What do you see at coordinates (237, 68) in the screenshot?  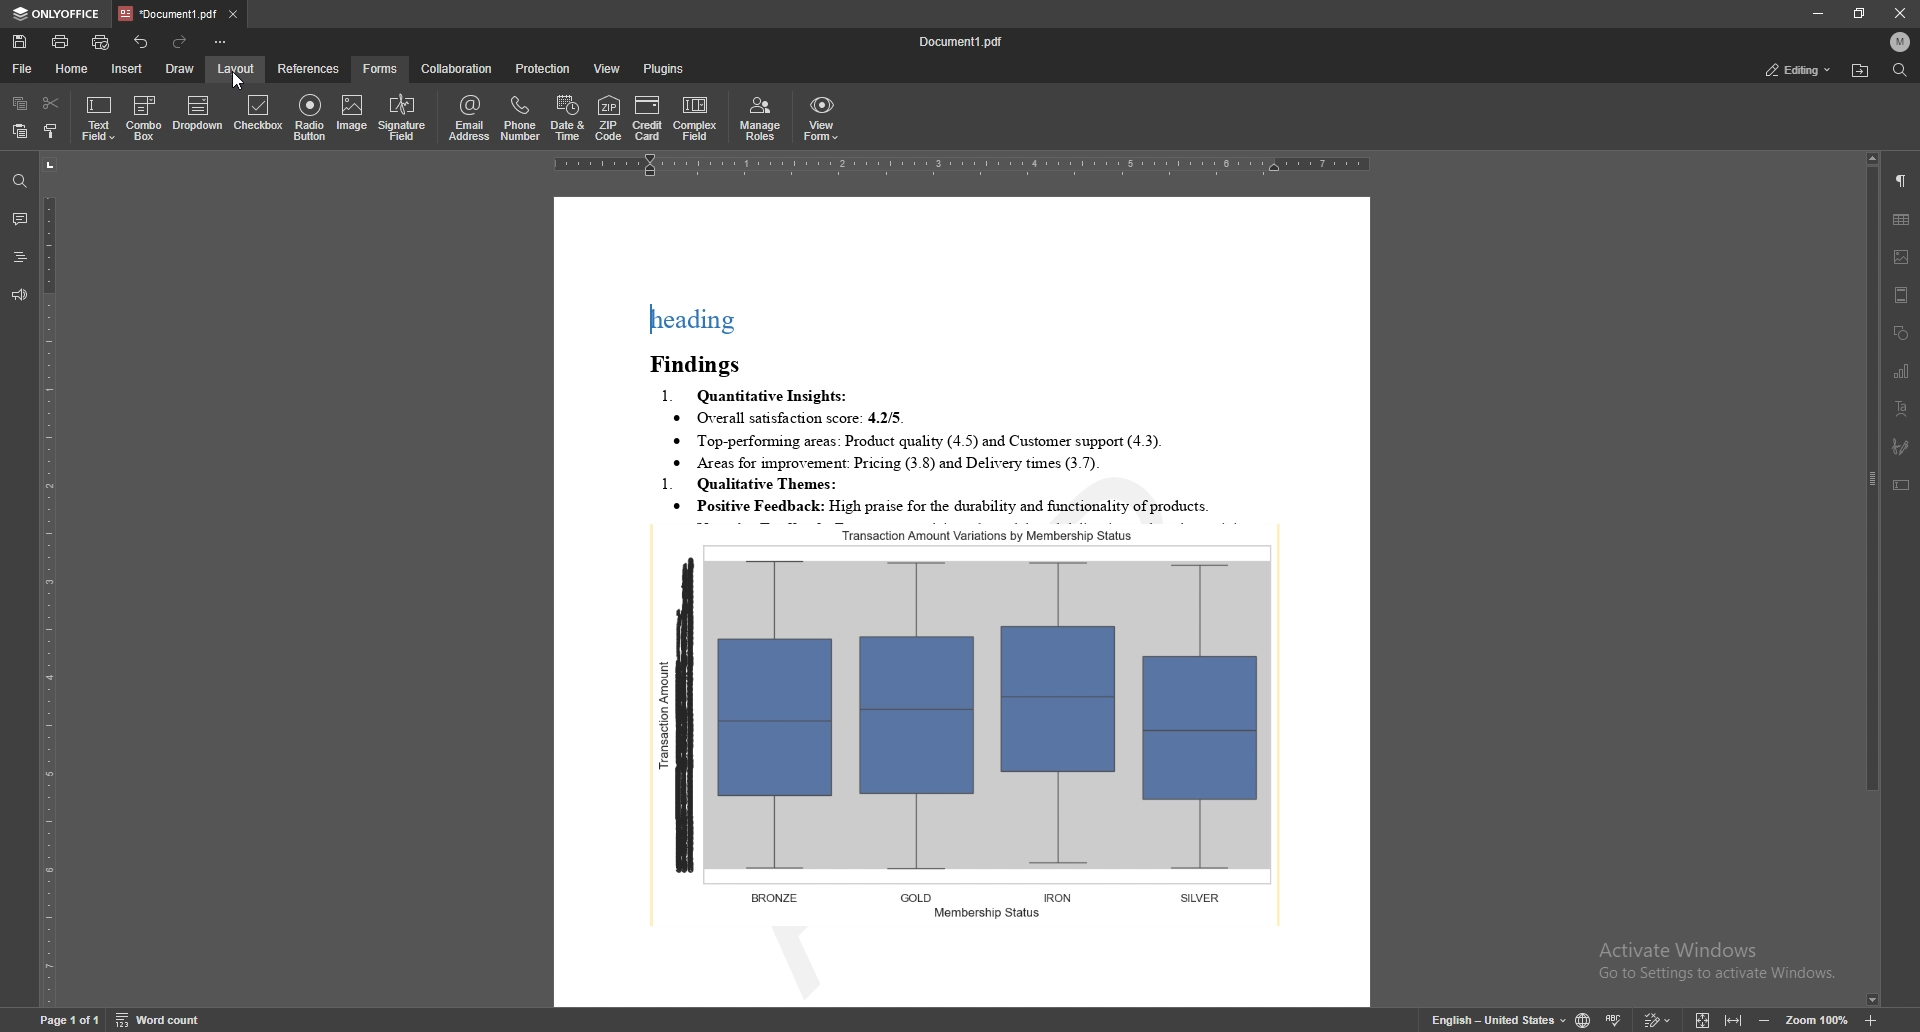 I see `layout` at bounding box center [237, 68].